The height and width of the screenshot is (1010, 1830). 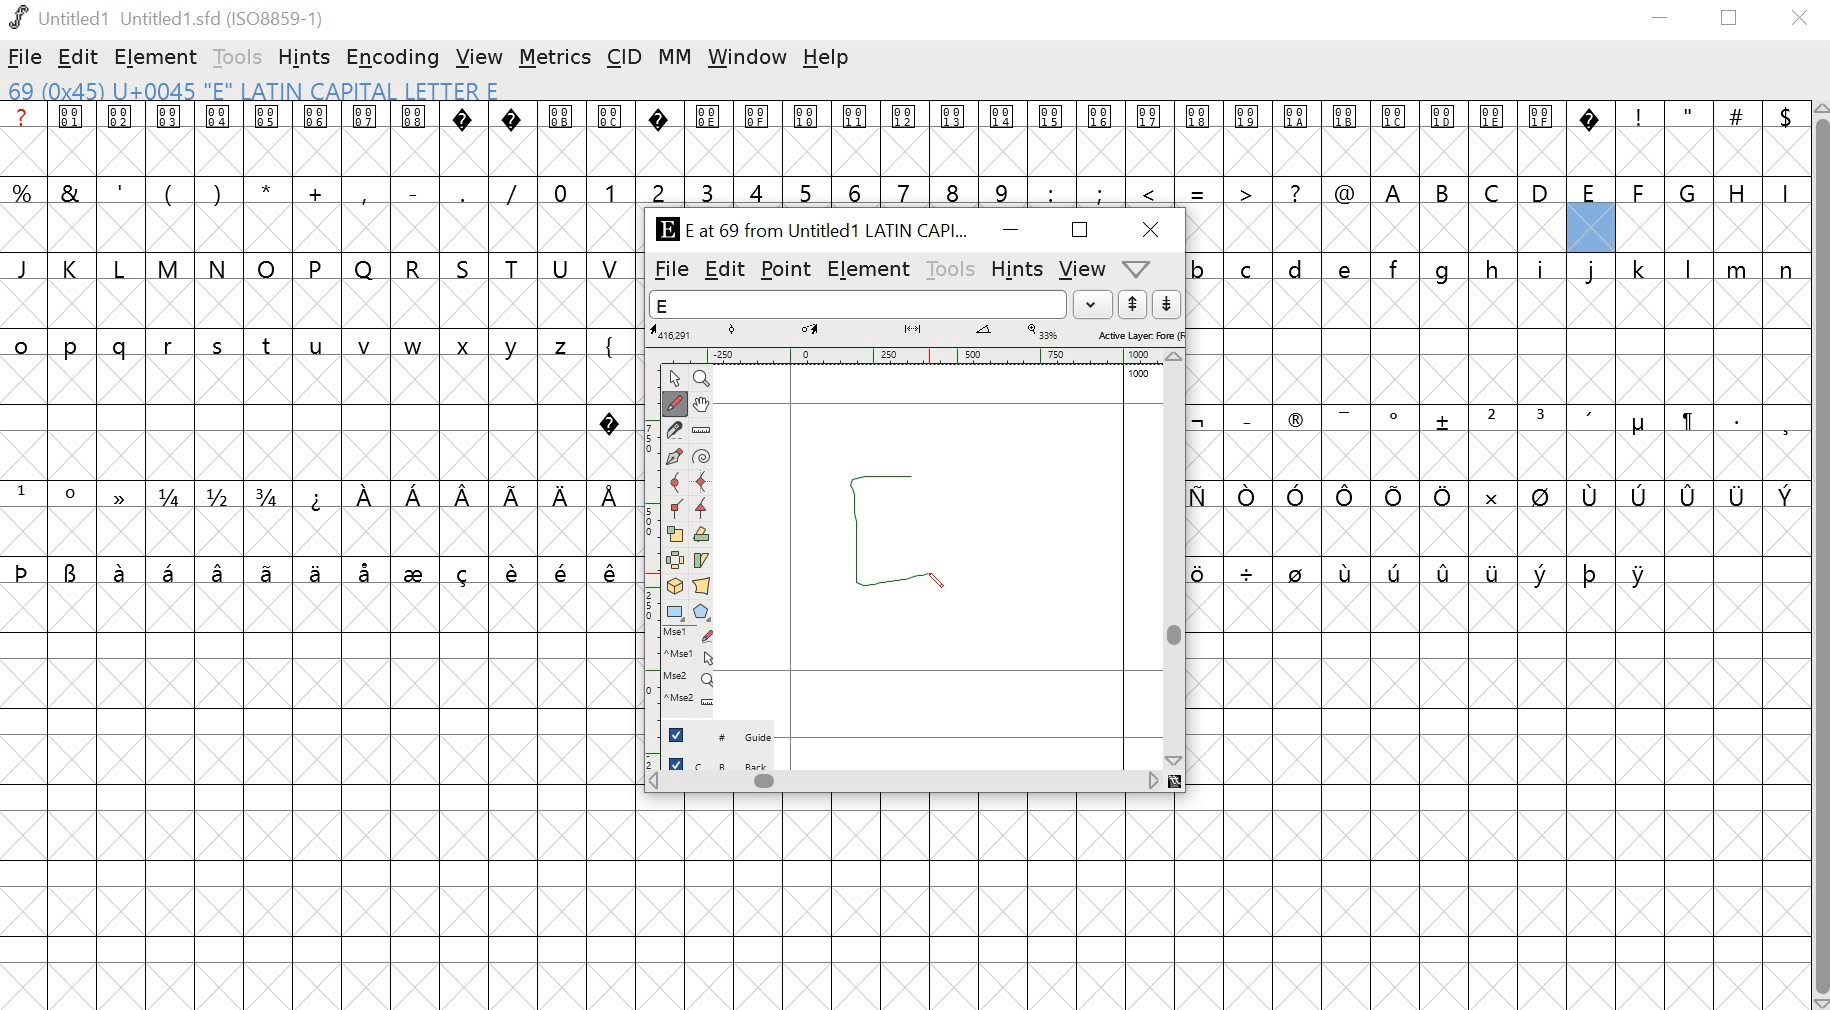 I want to click on Tangent, so click(x=700, y=509).